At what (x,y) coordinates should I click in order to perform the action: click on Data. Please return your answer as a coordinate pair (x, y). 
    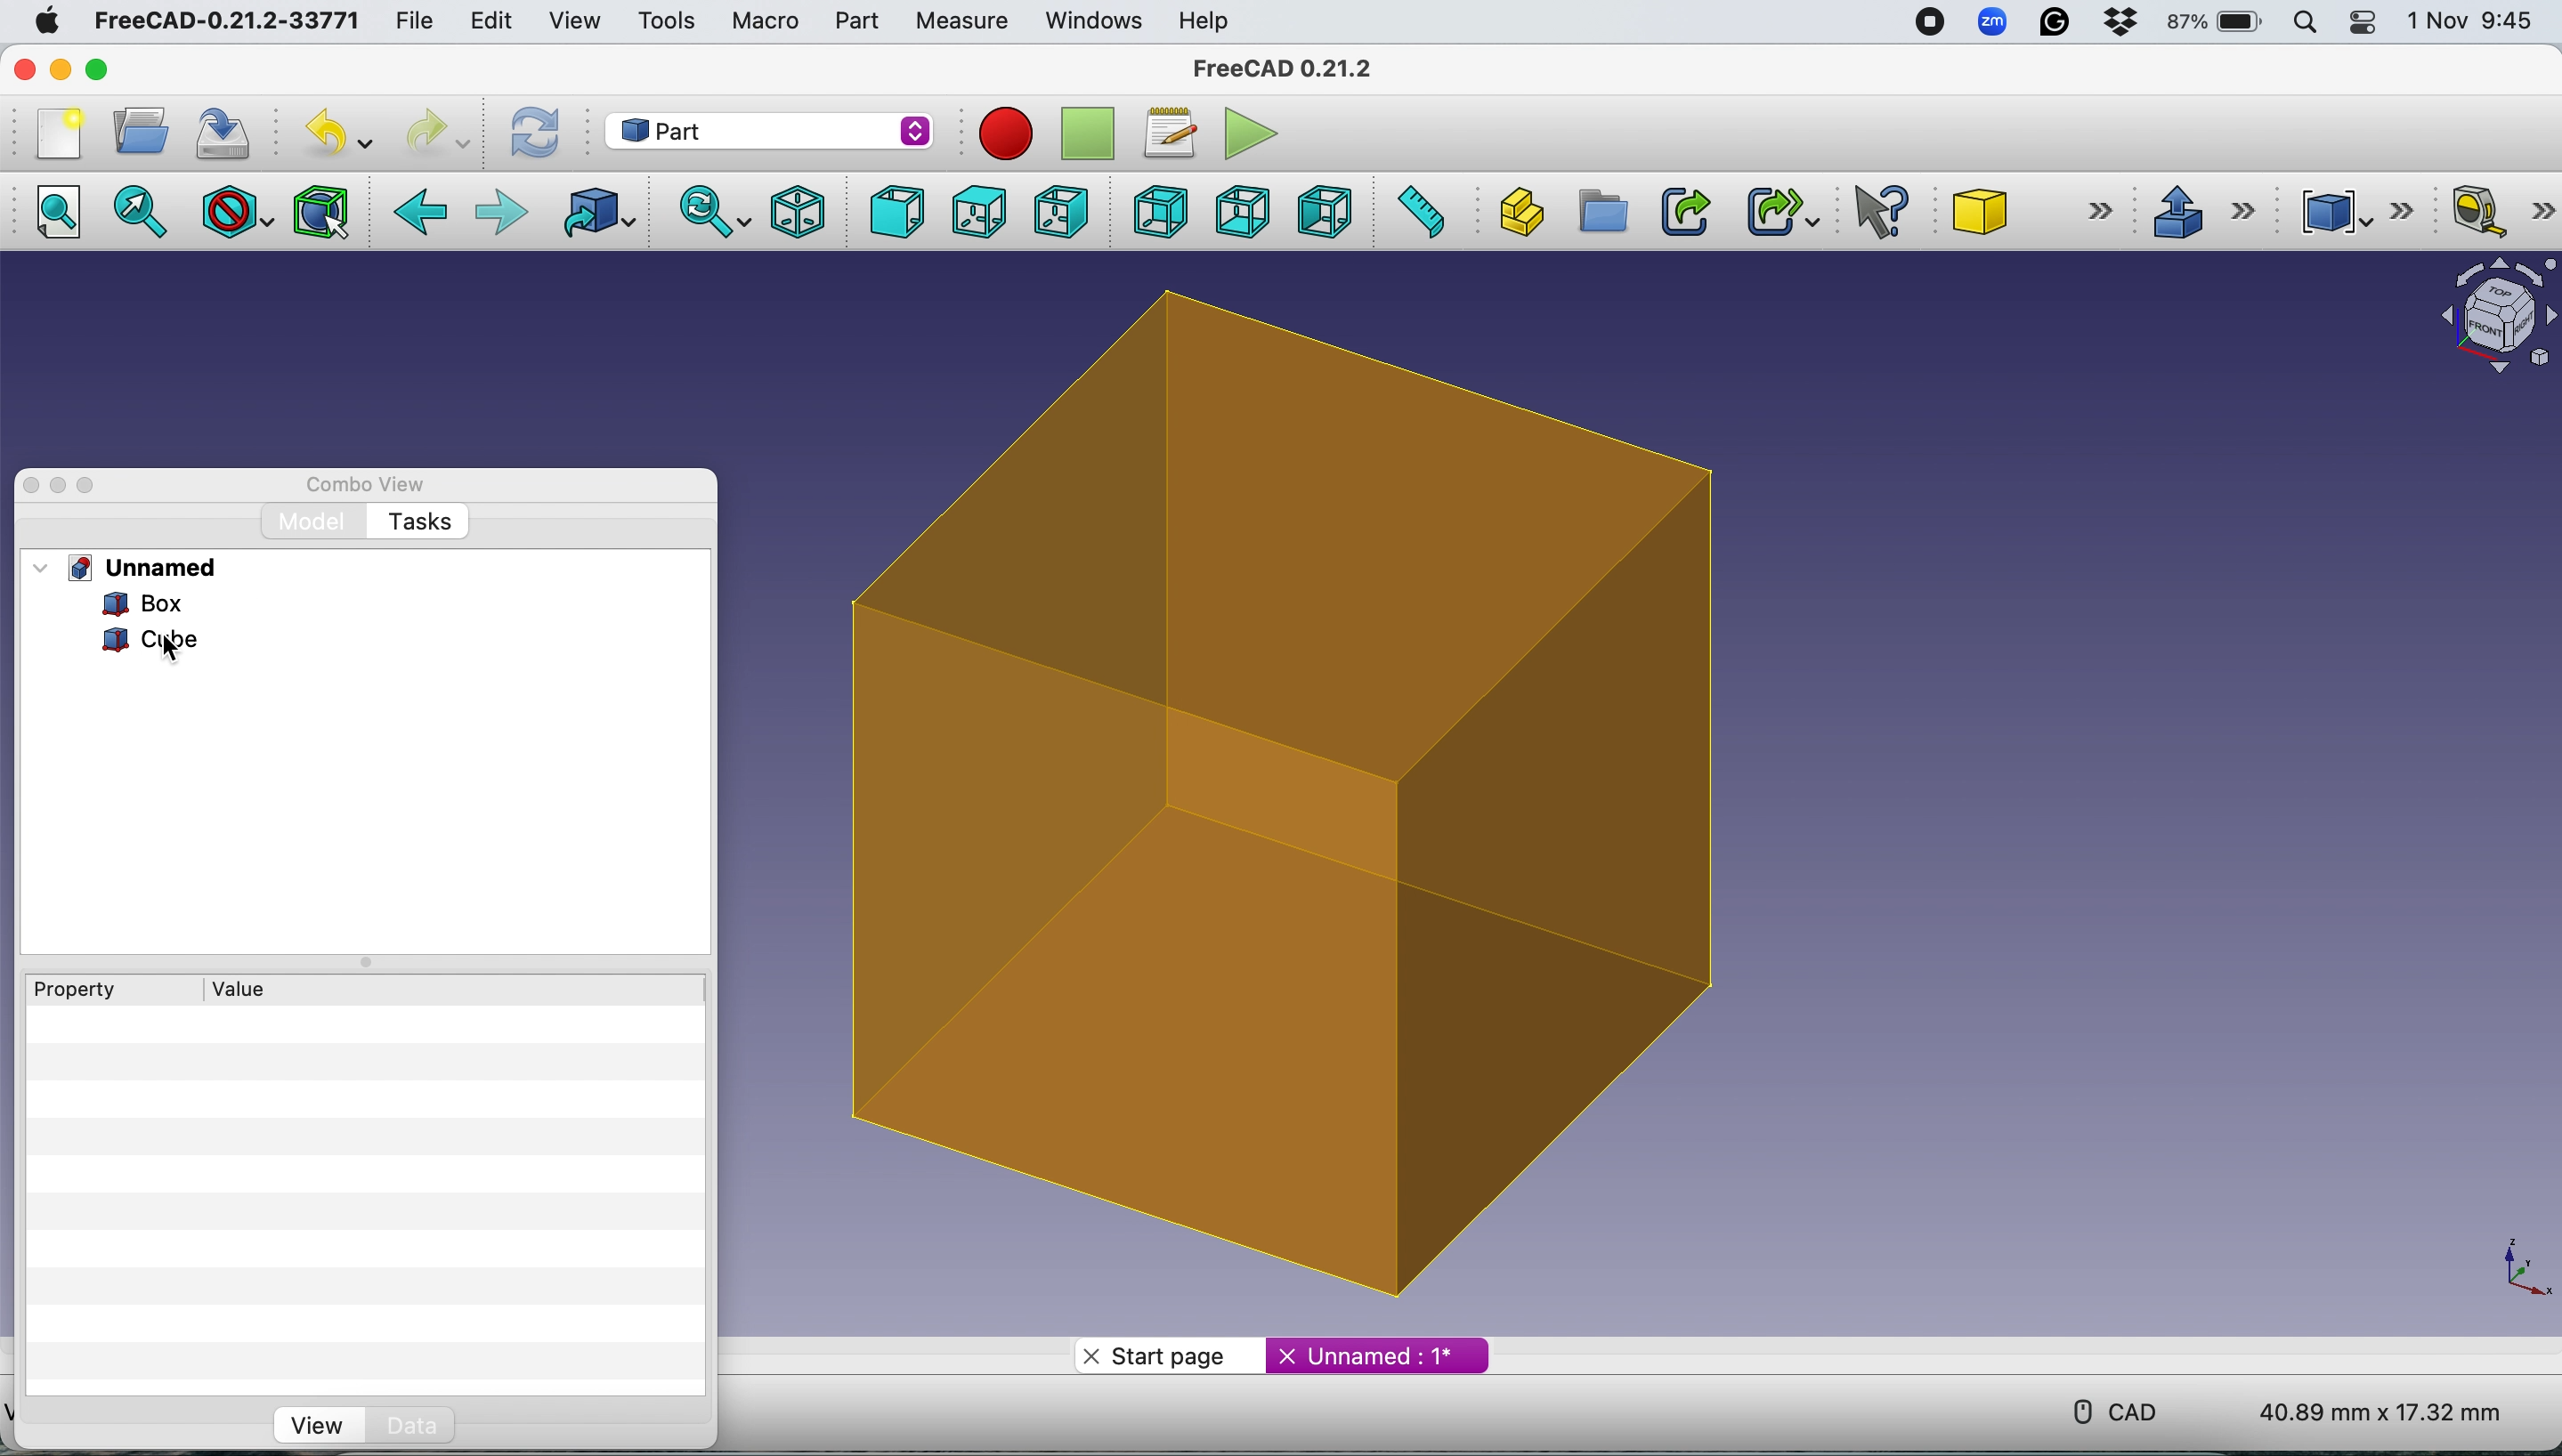
    Looking at the image, I should click on (457, 1427).